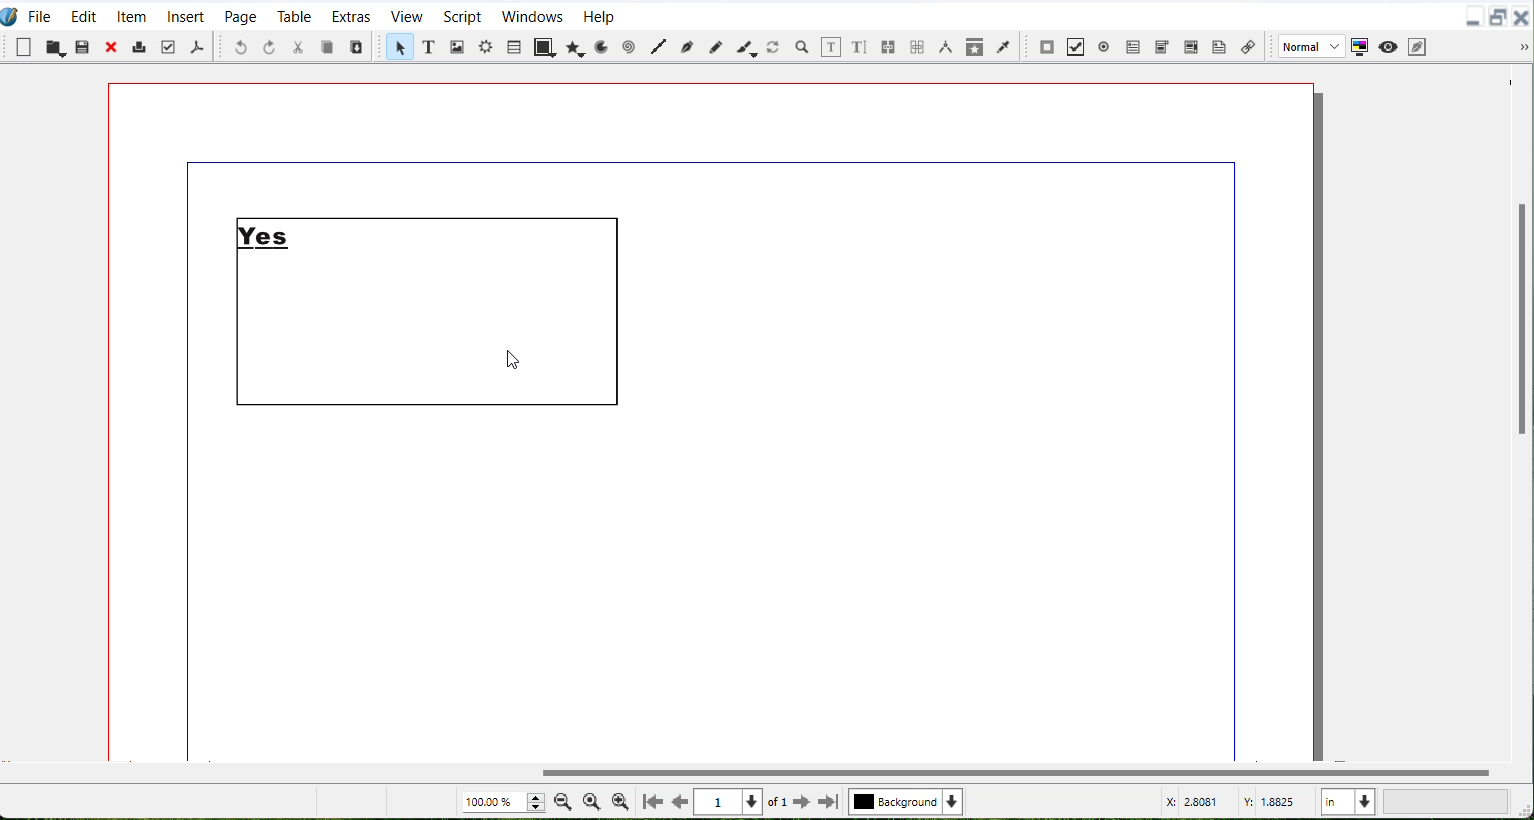  Describe the element at coordinates (1473, 16) in the screenshot. I see `Minimize` at that location.